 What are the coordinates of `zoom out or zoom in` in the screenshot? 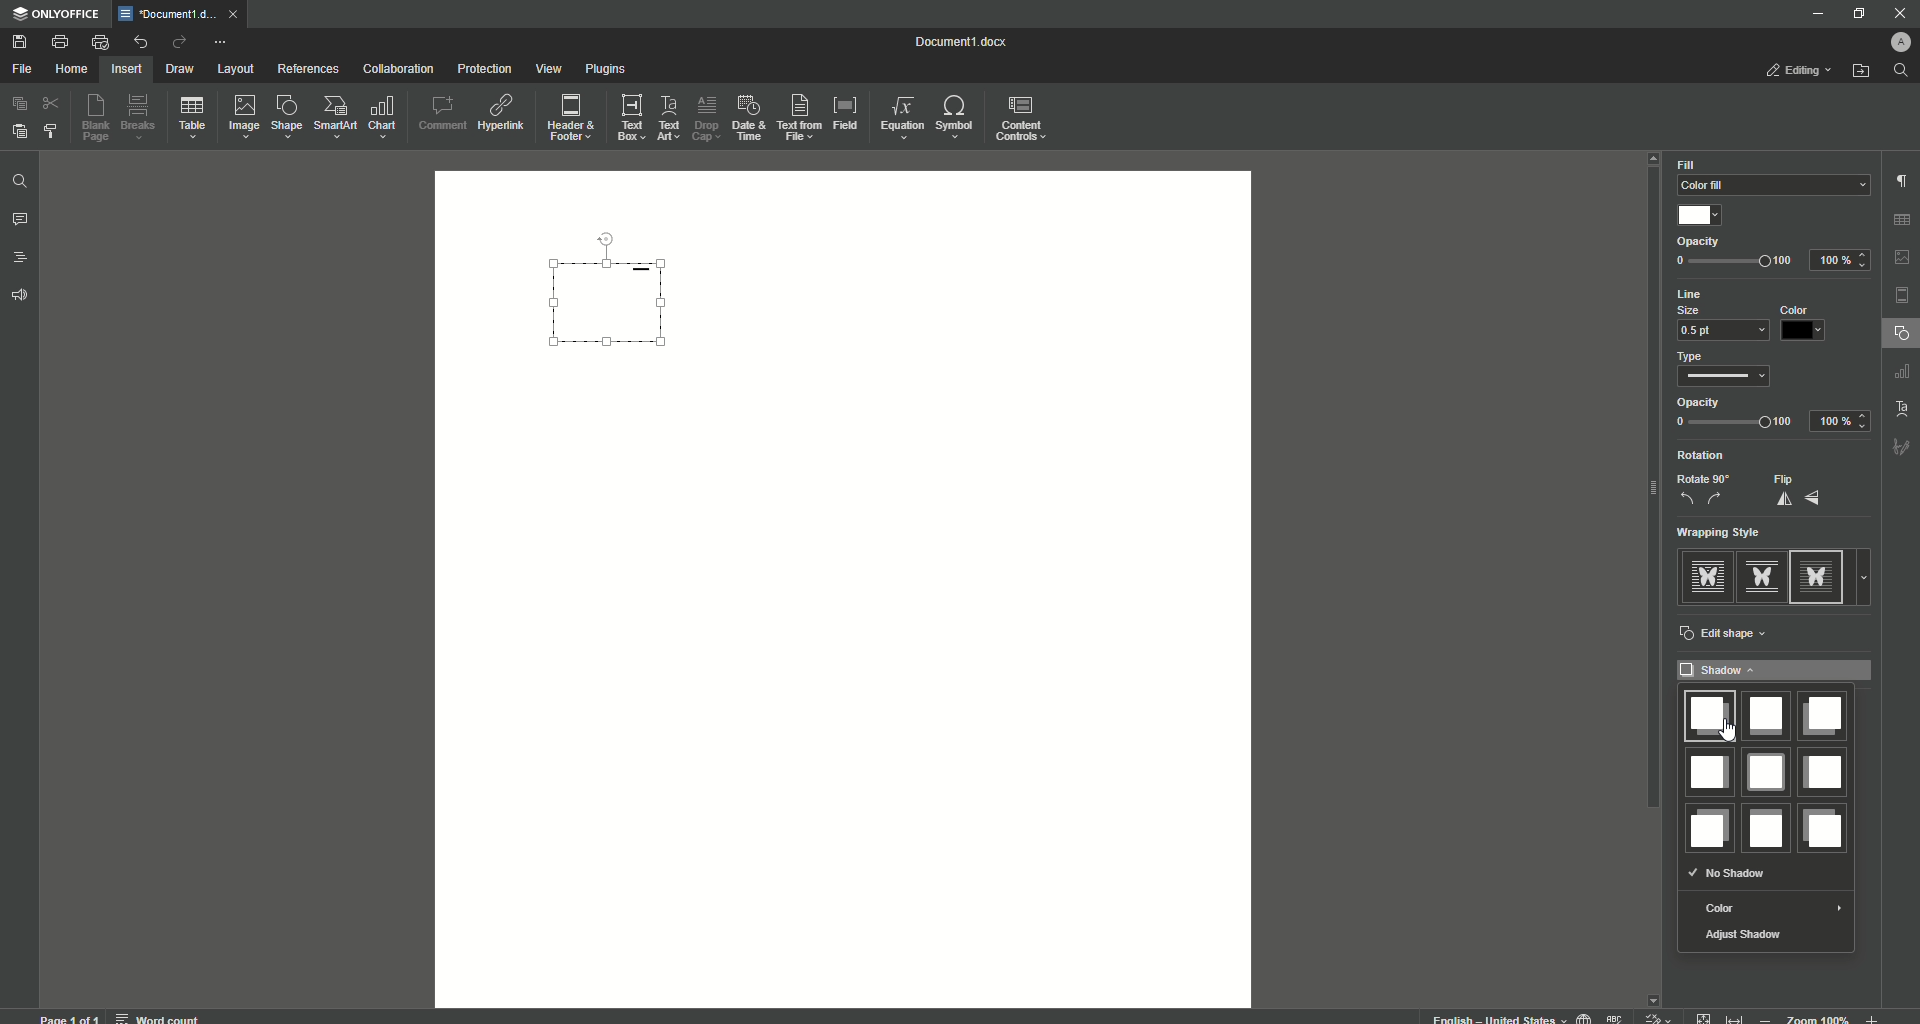 It's located at (1824, 1017).